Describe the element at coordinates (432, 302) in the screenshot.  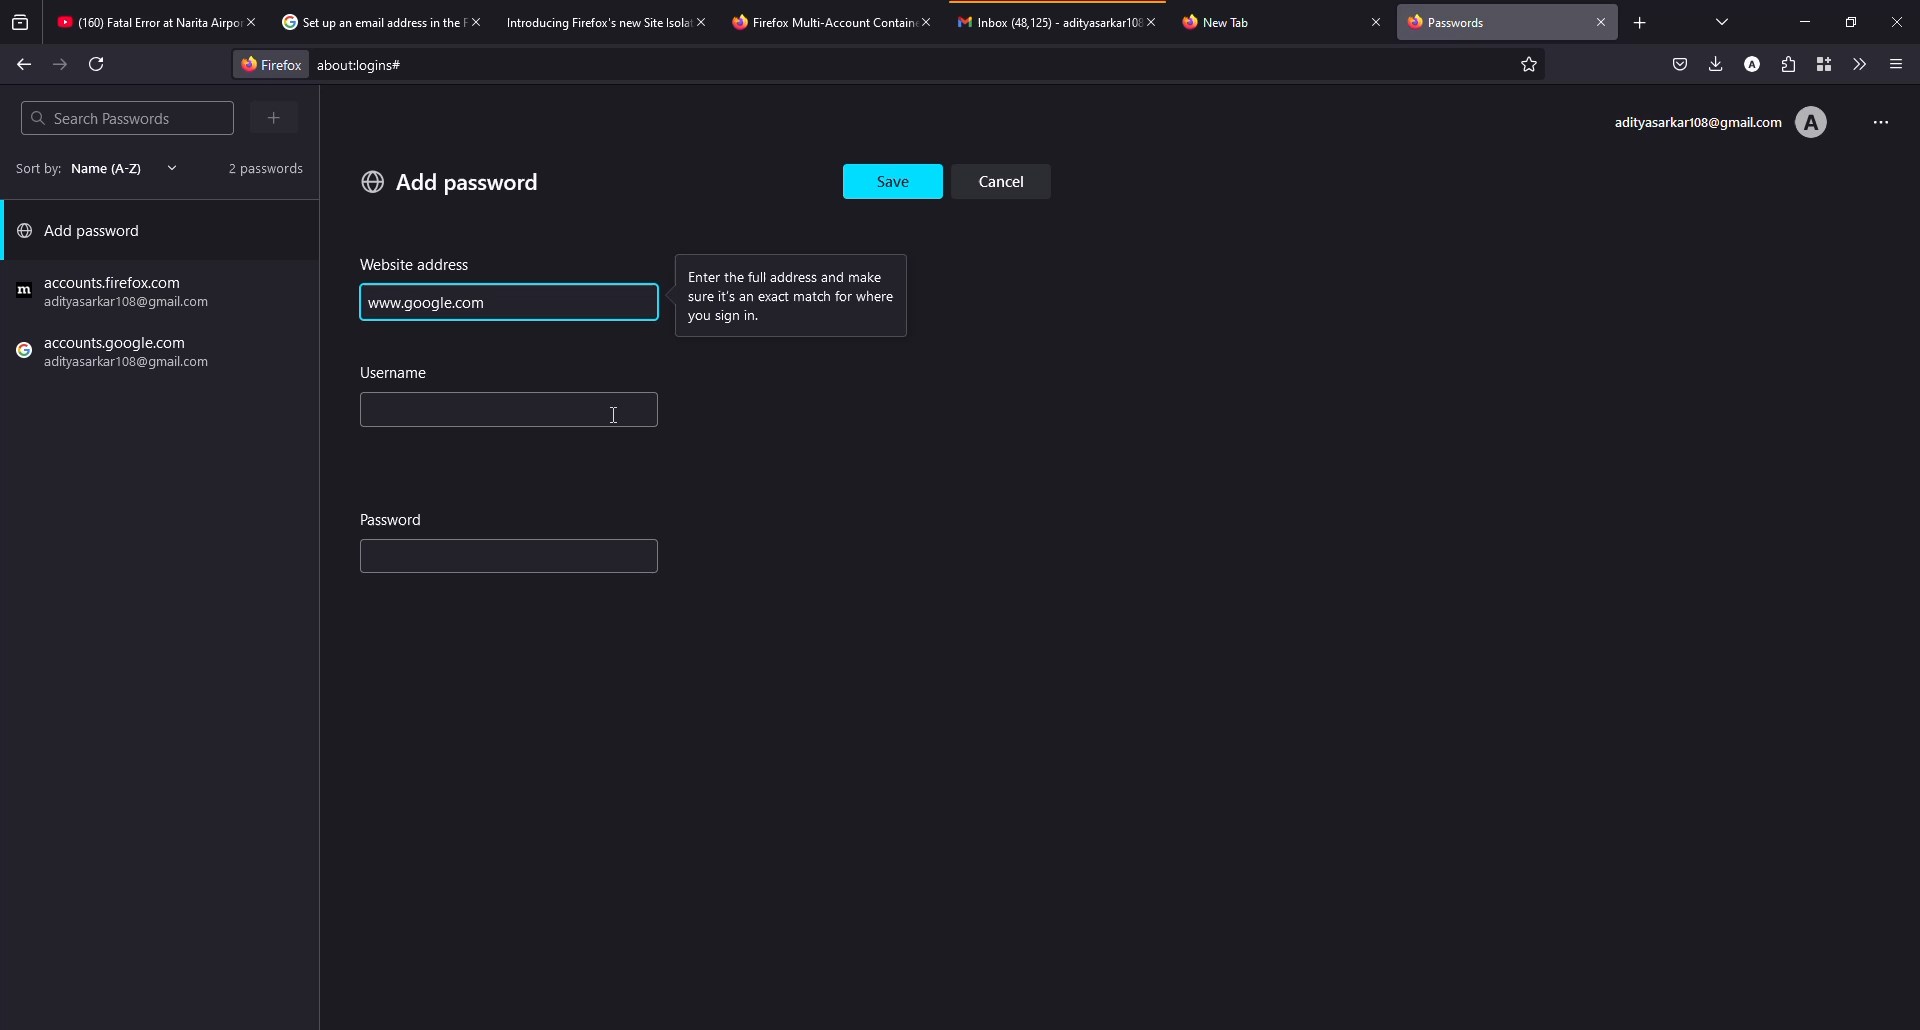
I see `www.google.com` at that location.